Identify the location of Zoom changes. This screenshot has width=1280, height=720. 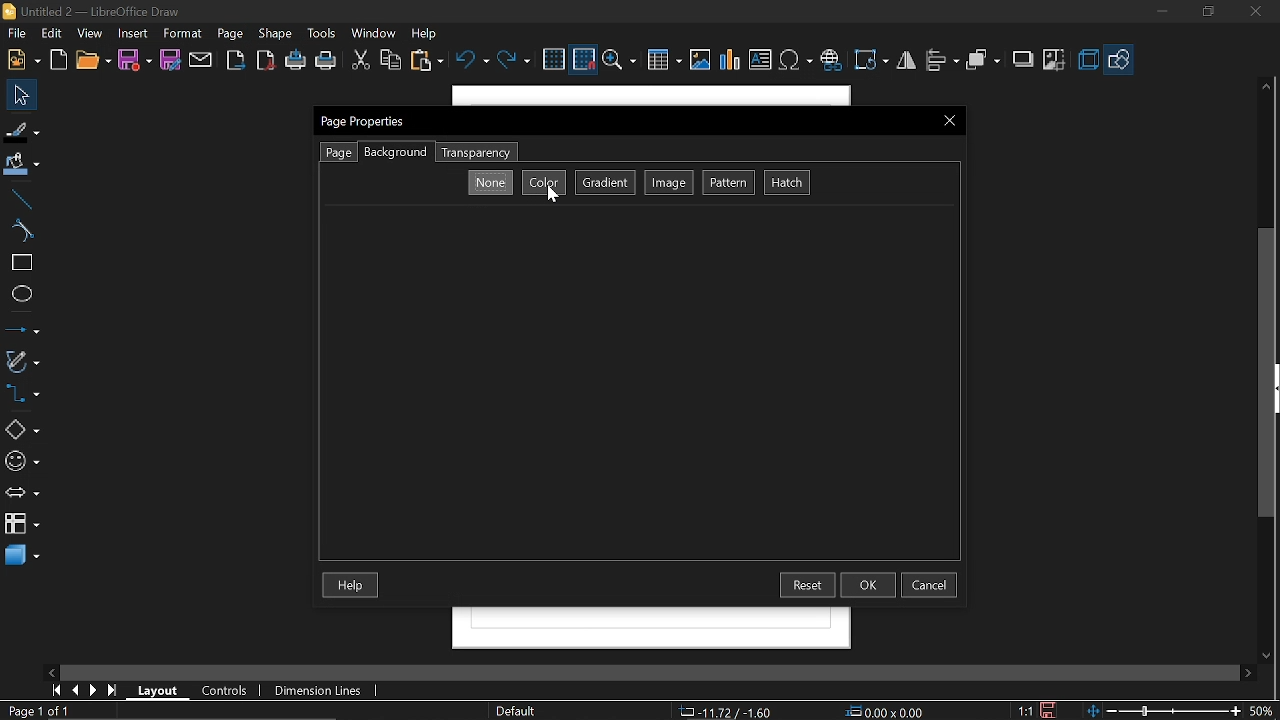
(1165, 710).